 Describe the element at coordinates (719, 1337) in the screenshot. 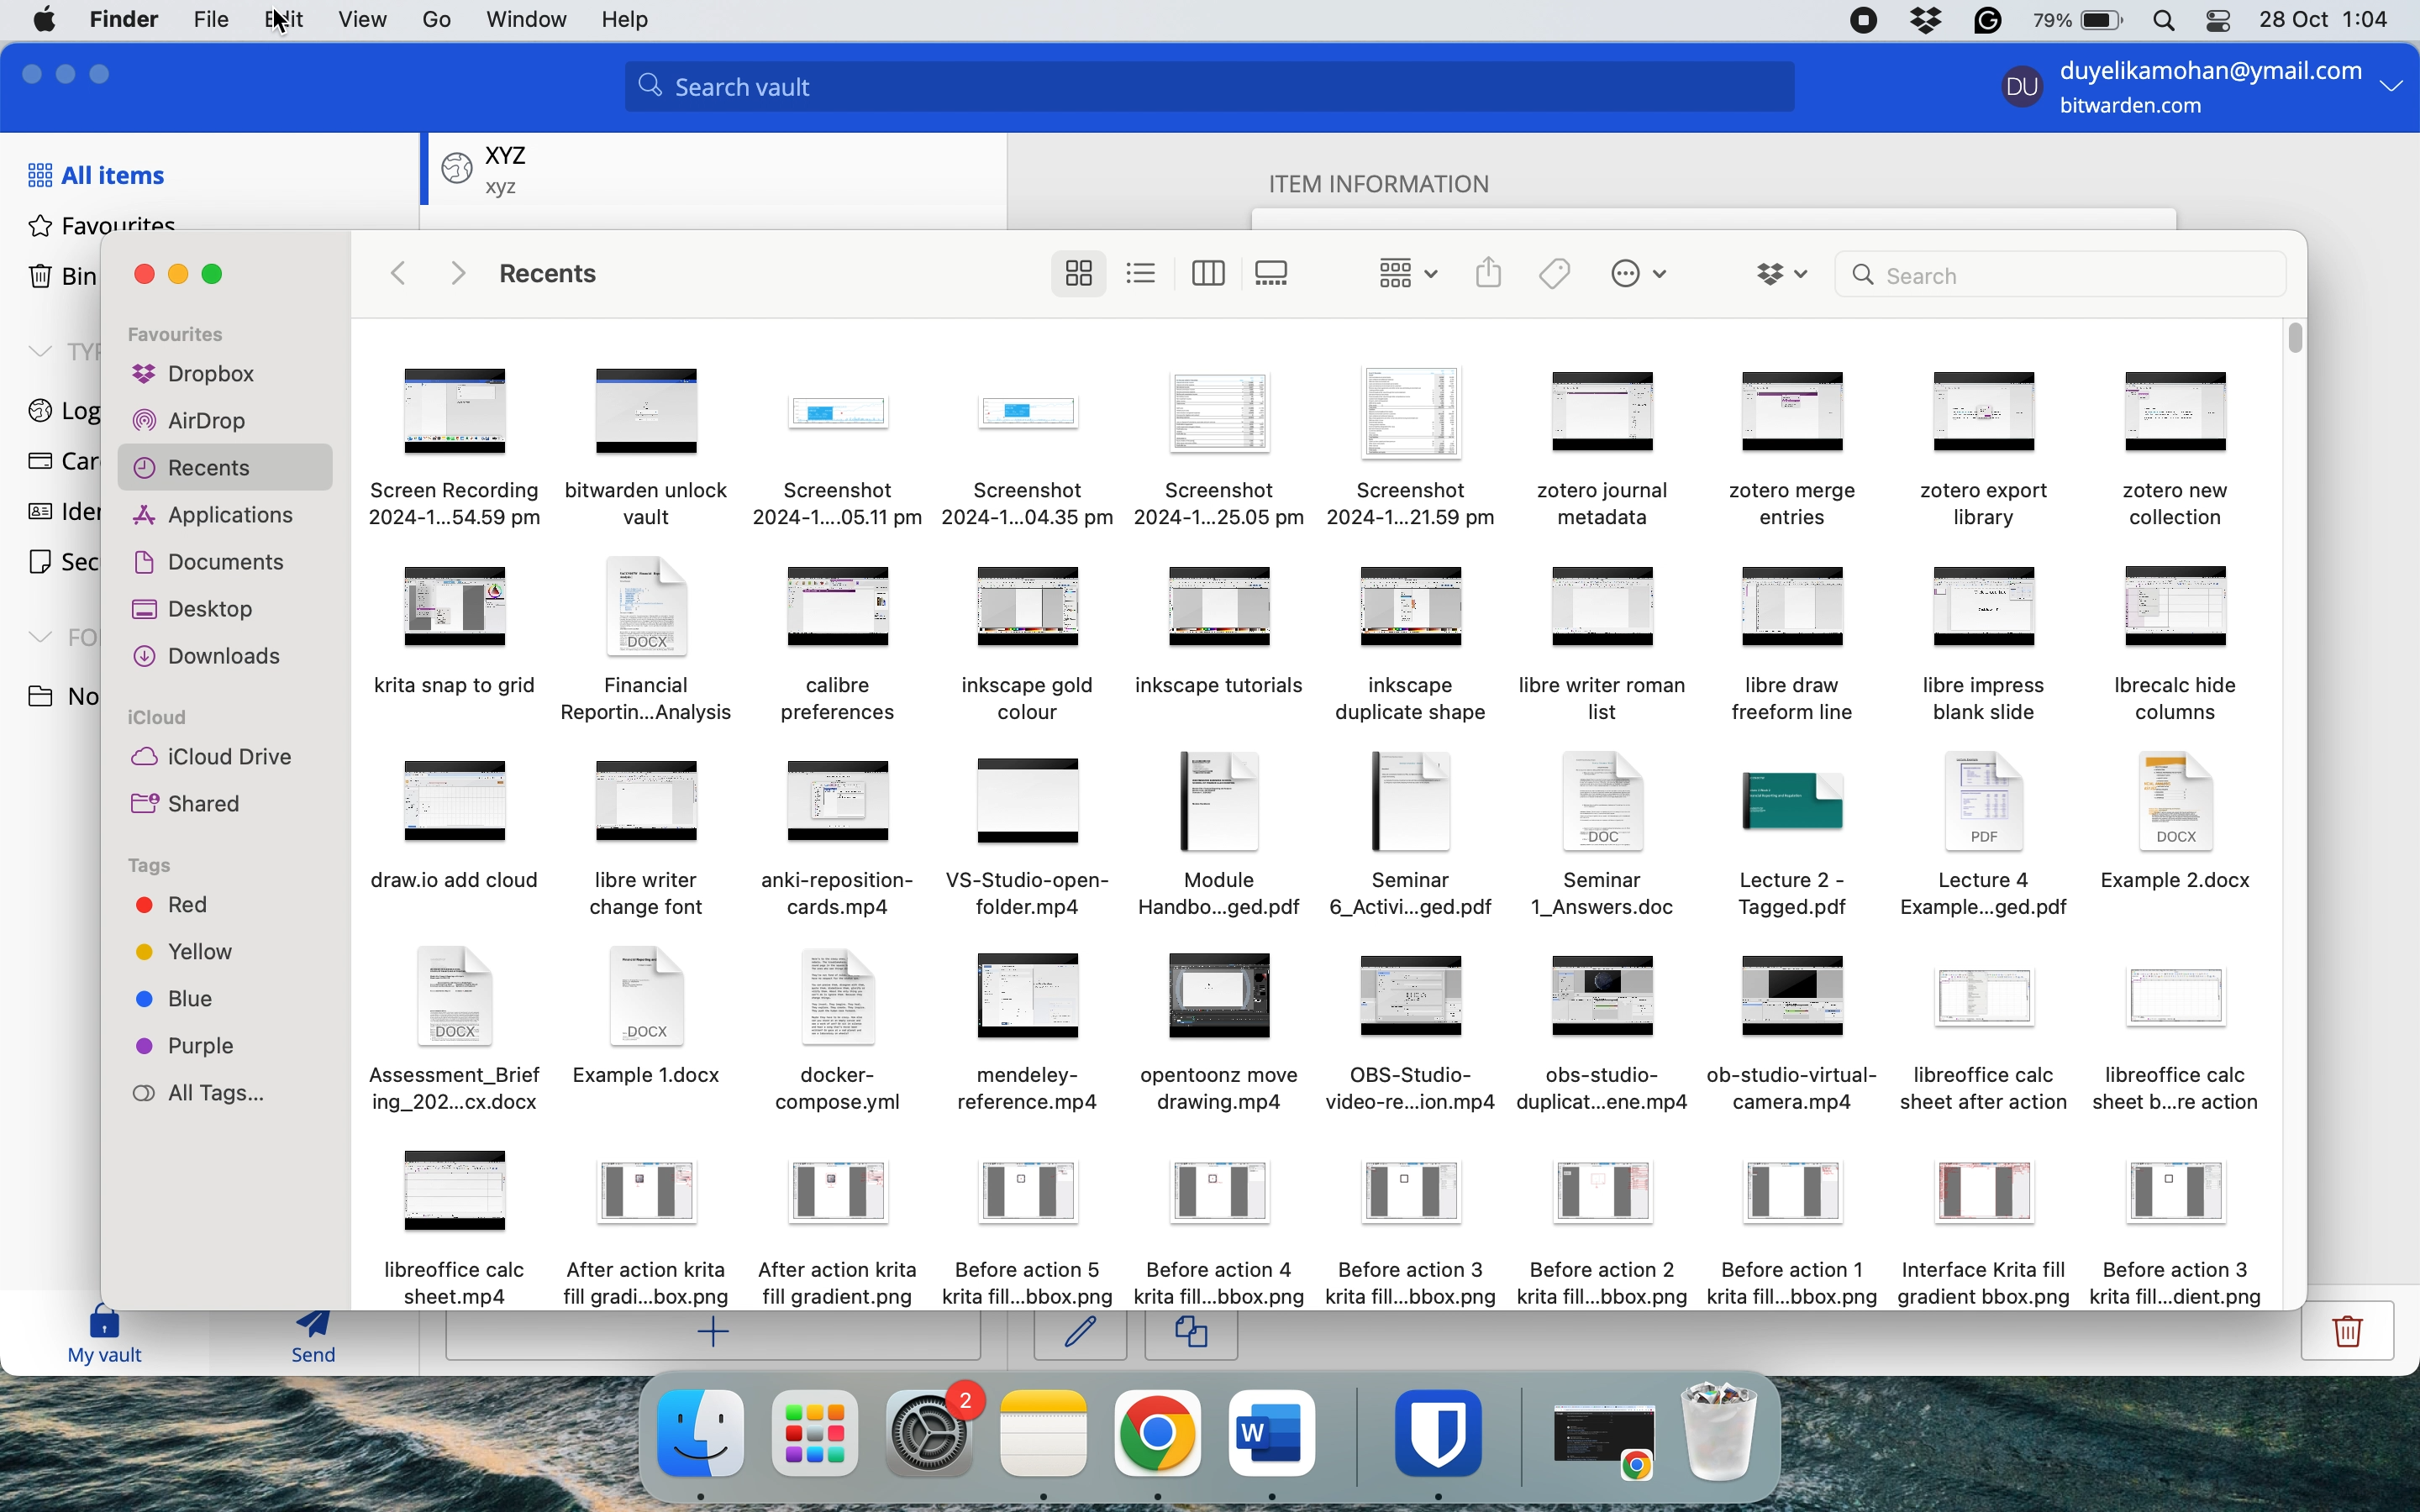

I see `add item` at that location.